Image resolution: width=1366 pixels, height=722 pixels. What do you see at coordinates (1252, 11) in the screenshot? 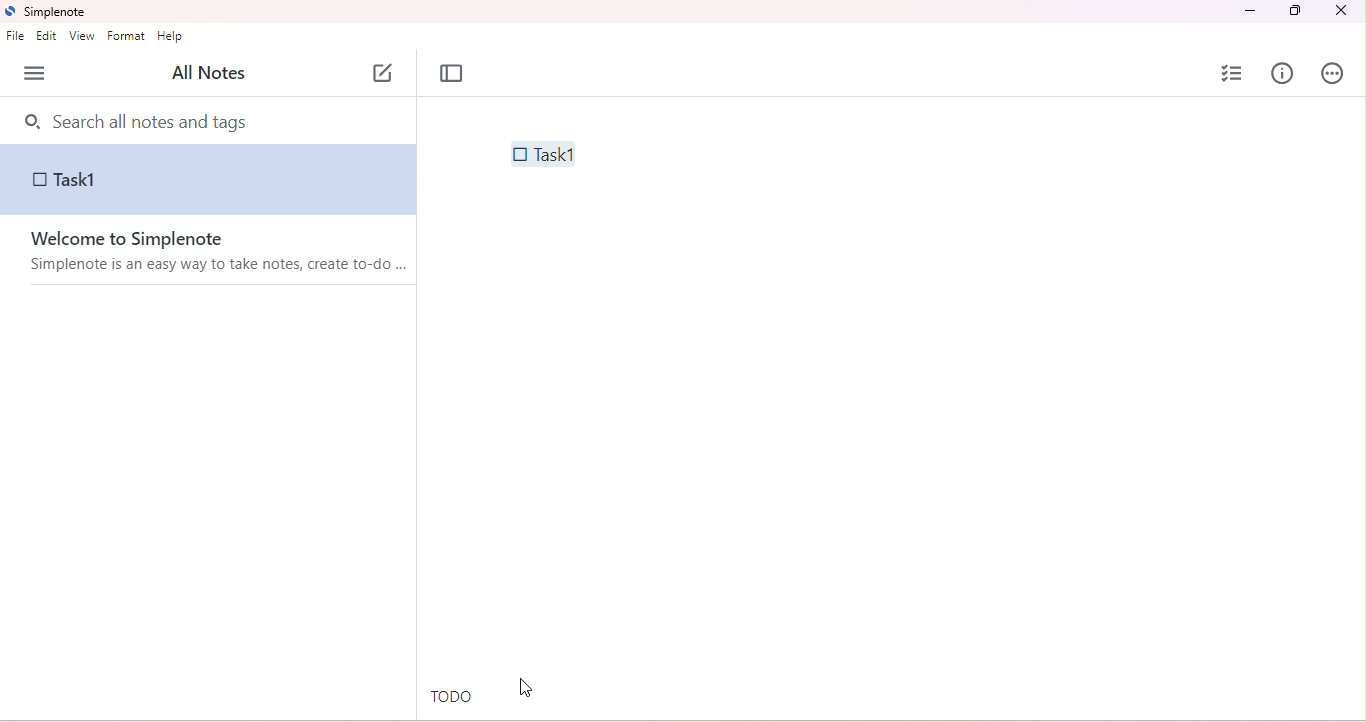
I see `minimize` at bounding box center [1252, 11].